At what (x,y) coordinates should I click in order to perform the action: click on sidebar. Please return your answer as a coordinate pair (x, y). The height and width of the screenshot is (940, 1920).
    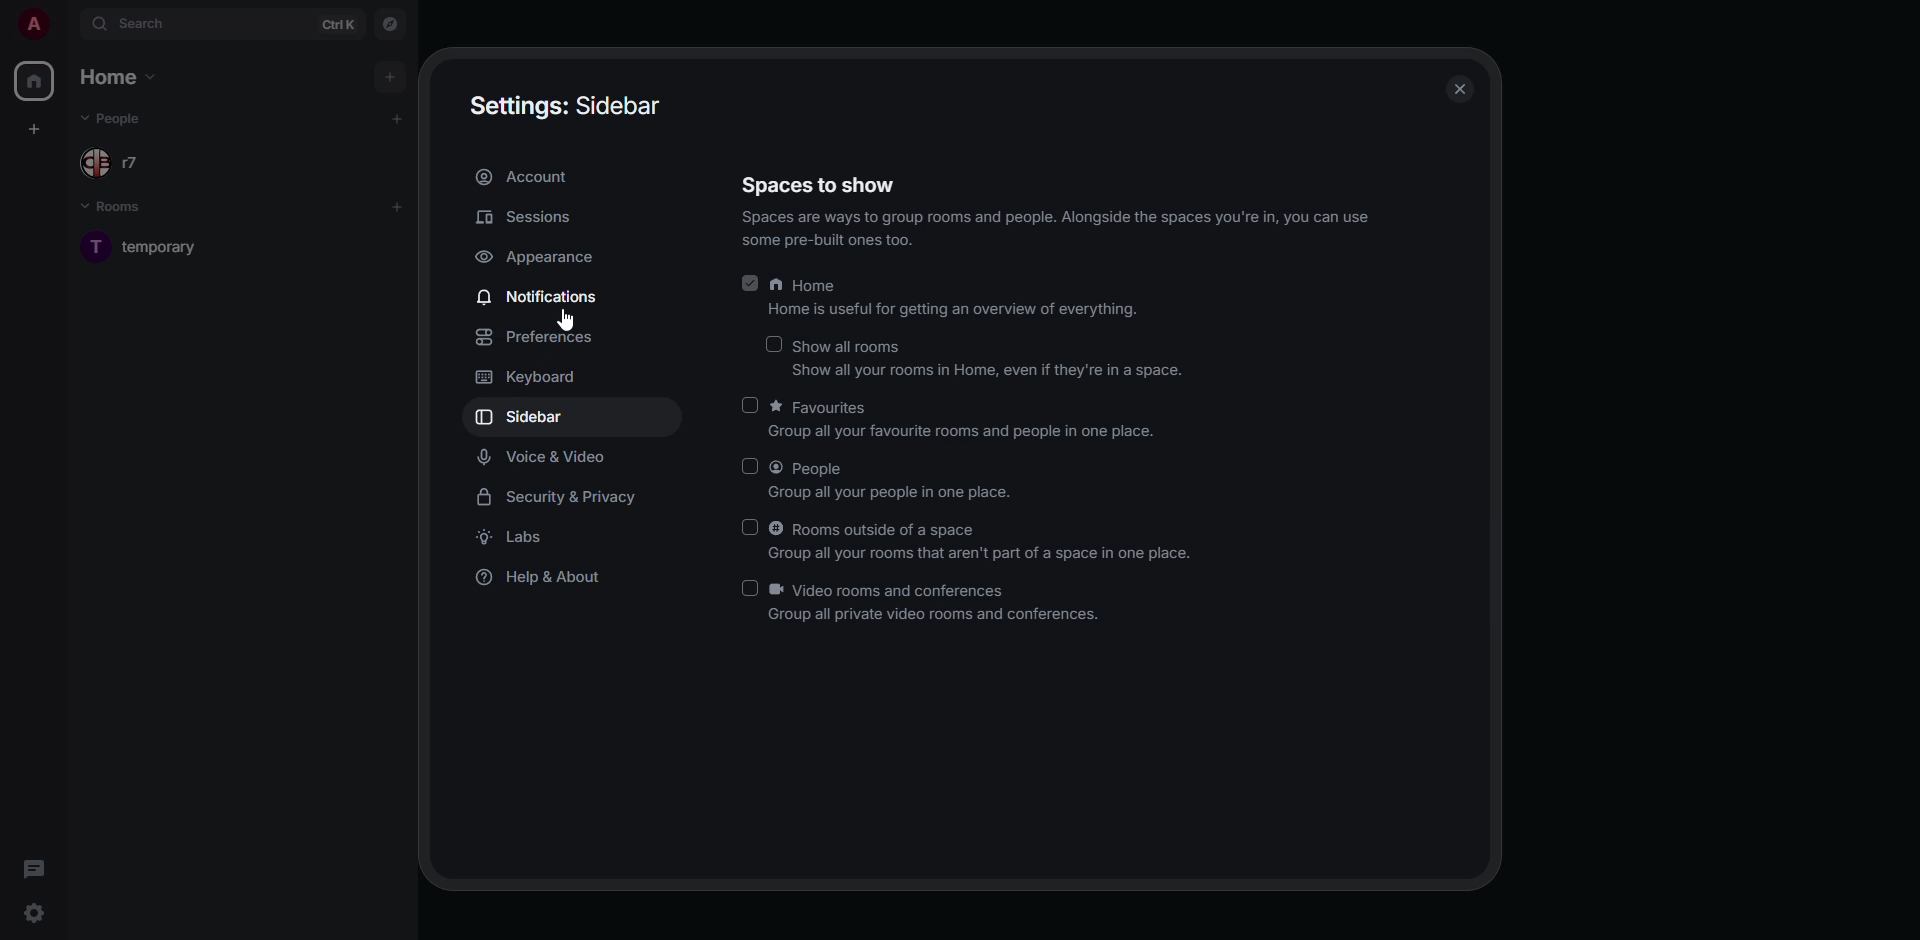
    Looking at the image, I should click on (523, 416).